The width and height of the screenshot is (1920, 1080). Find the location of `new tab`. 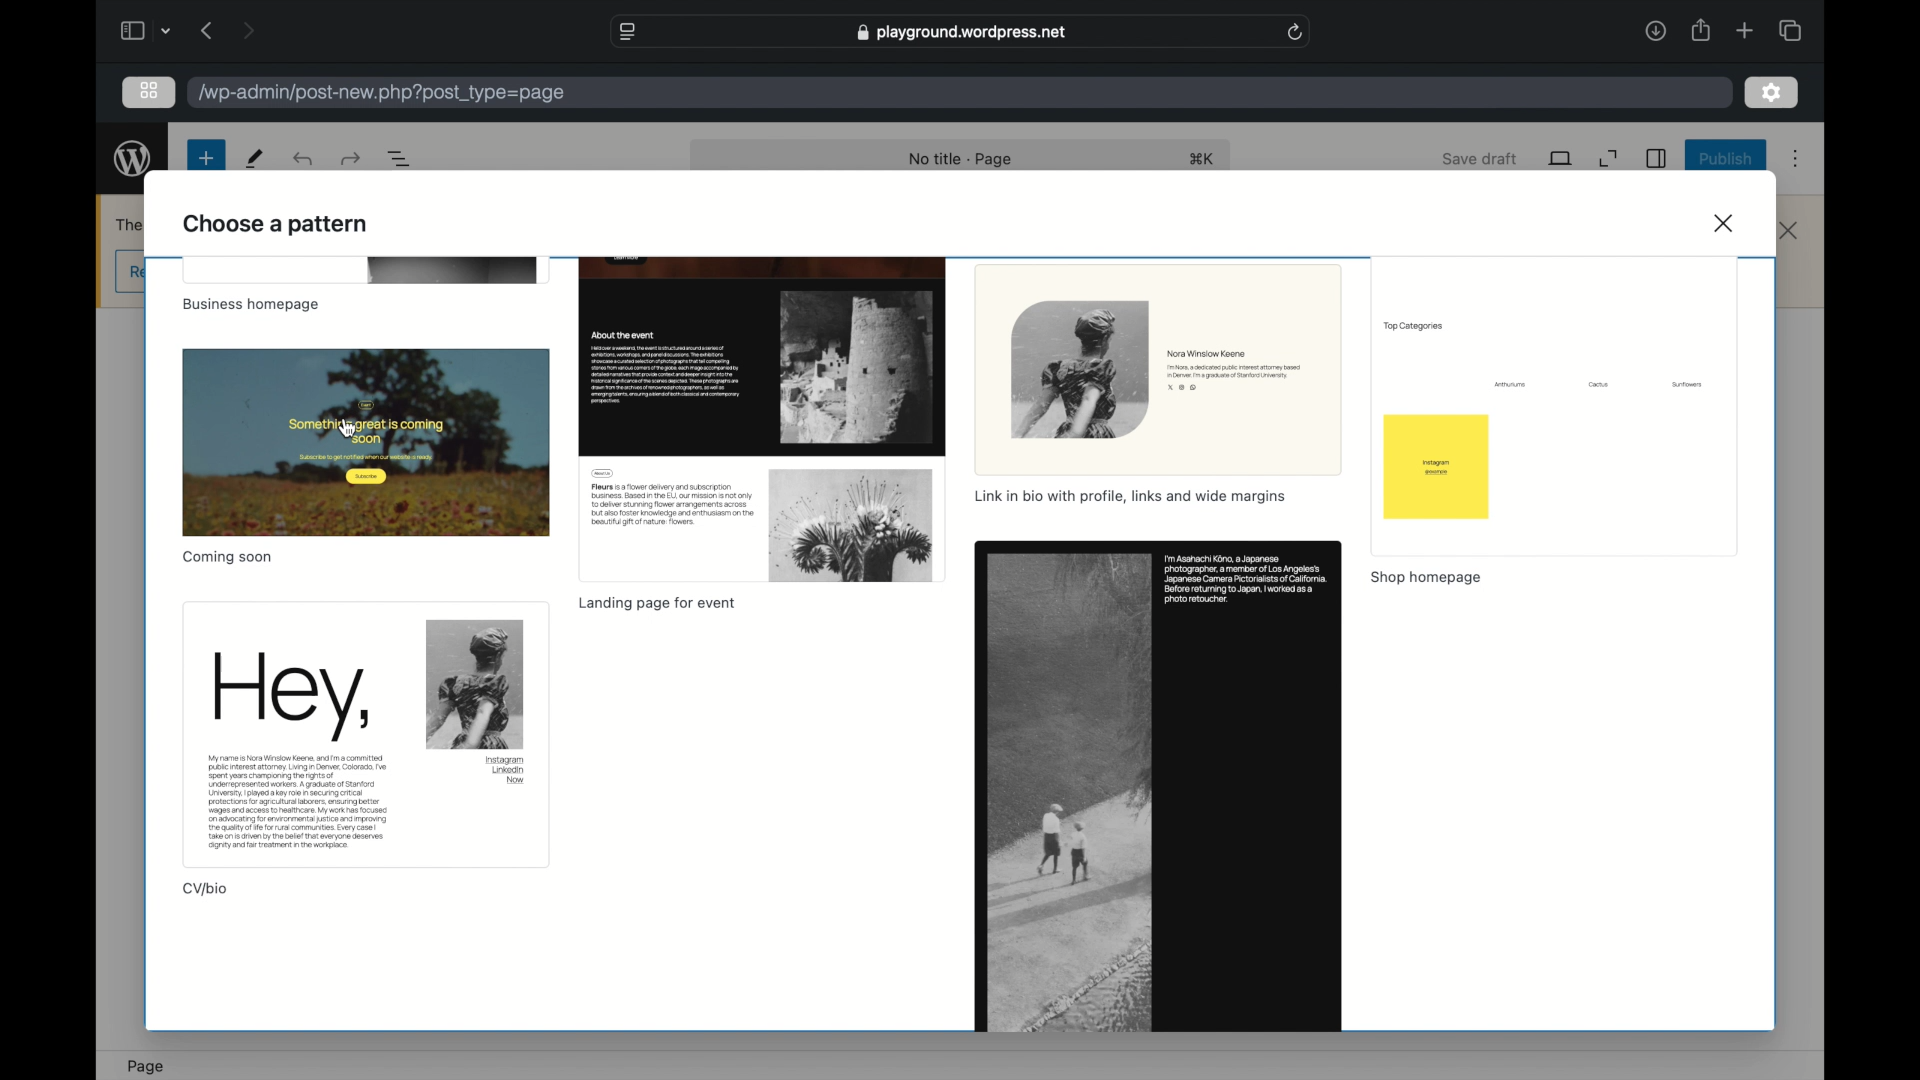

new tab is located at coordinates (1745, 30).